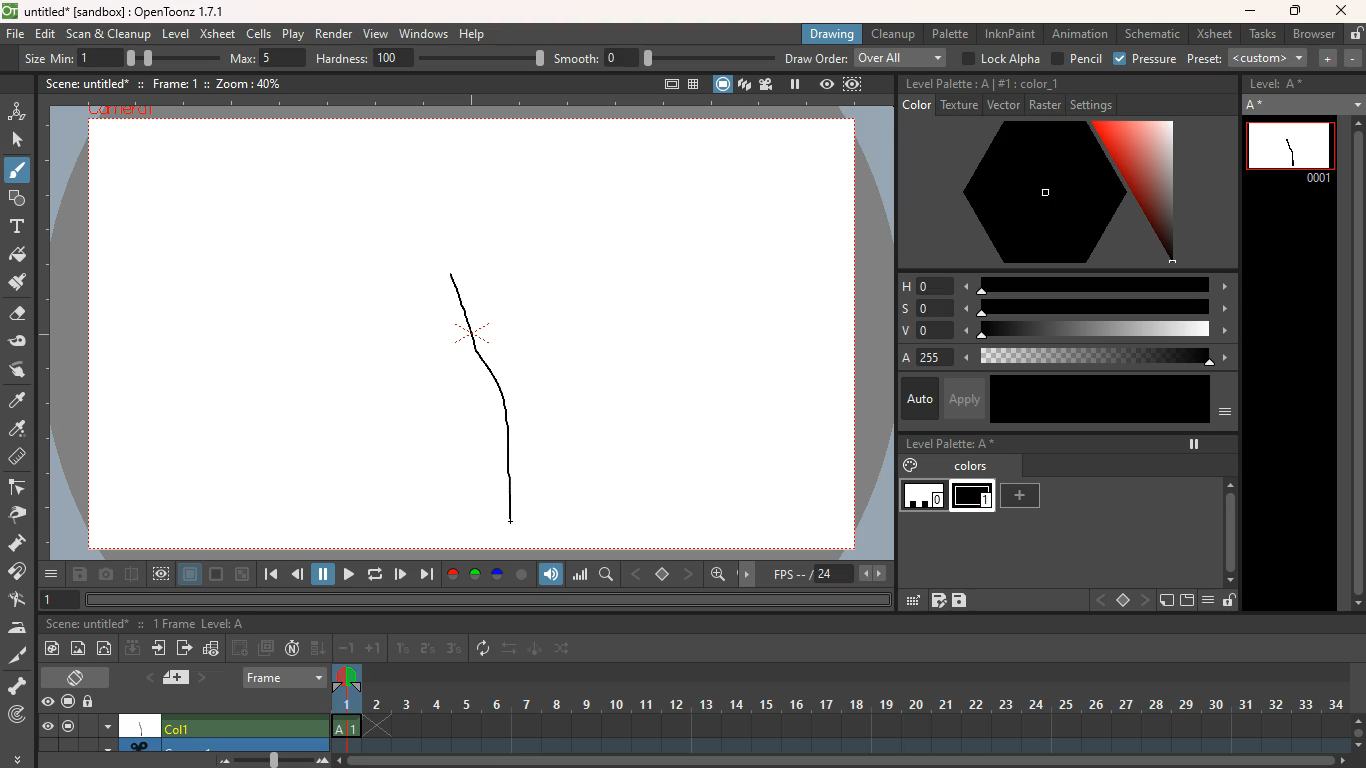  I want to click on colors, so click(972, 468).